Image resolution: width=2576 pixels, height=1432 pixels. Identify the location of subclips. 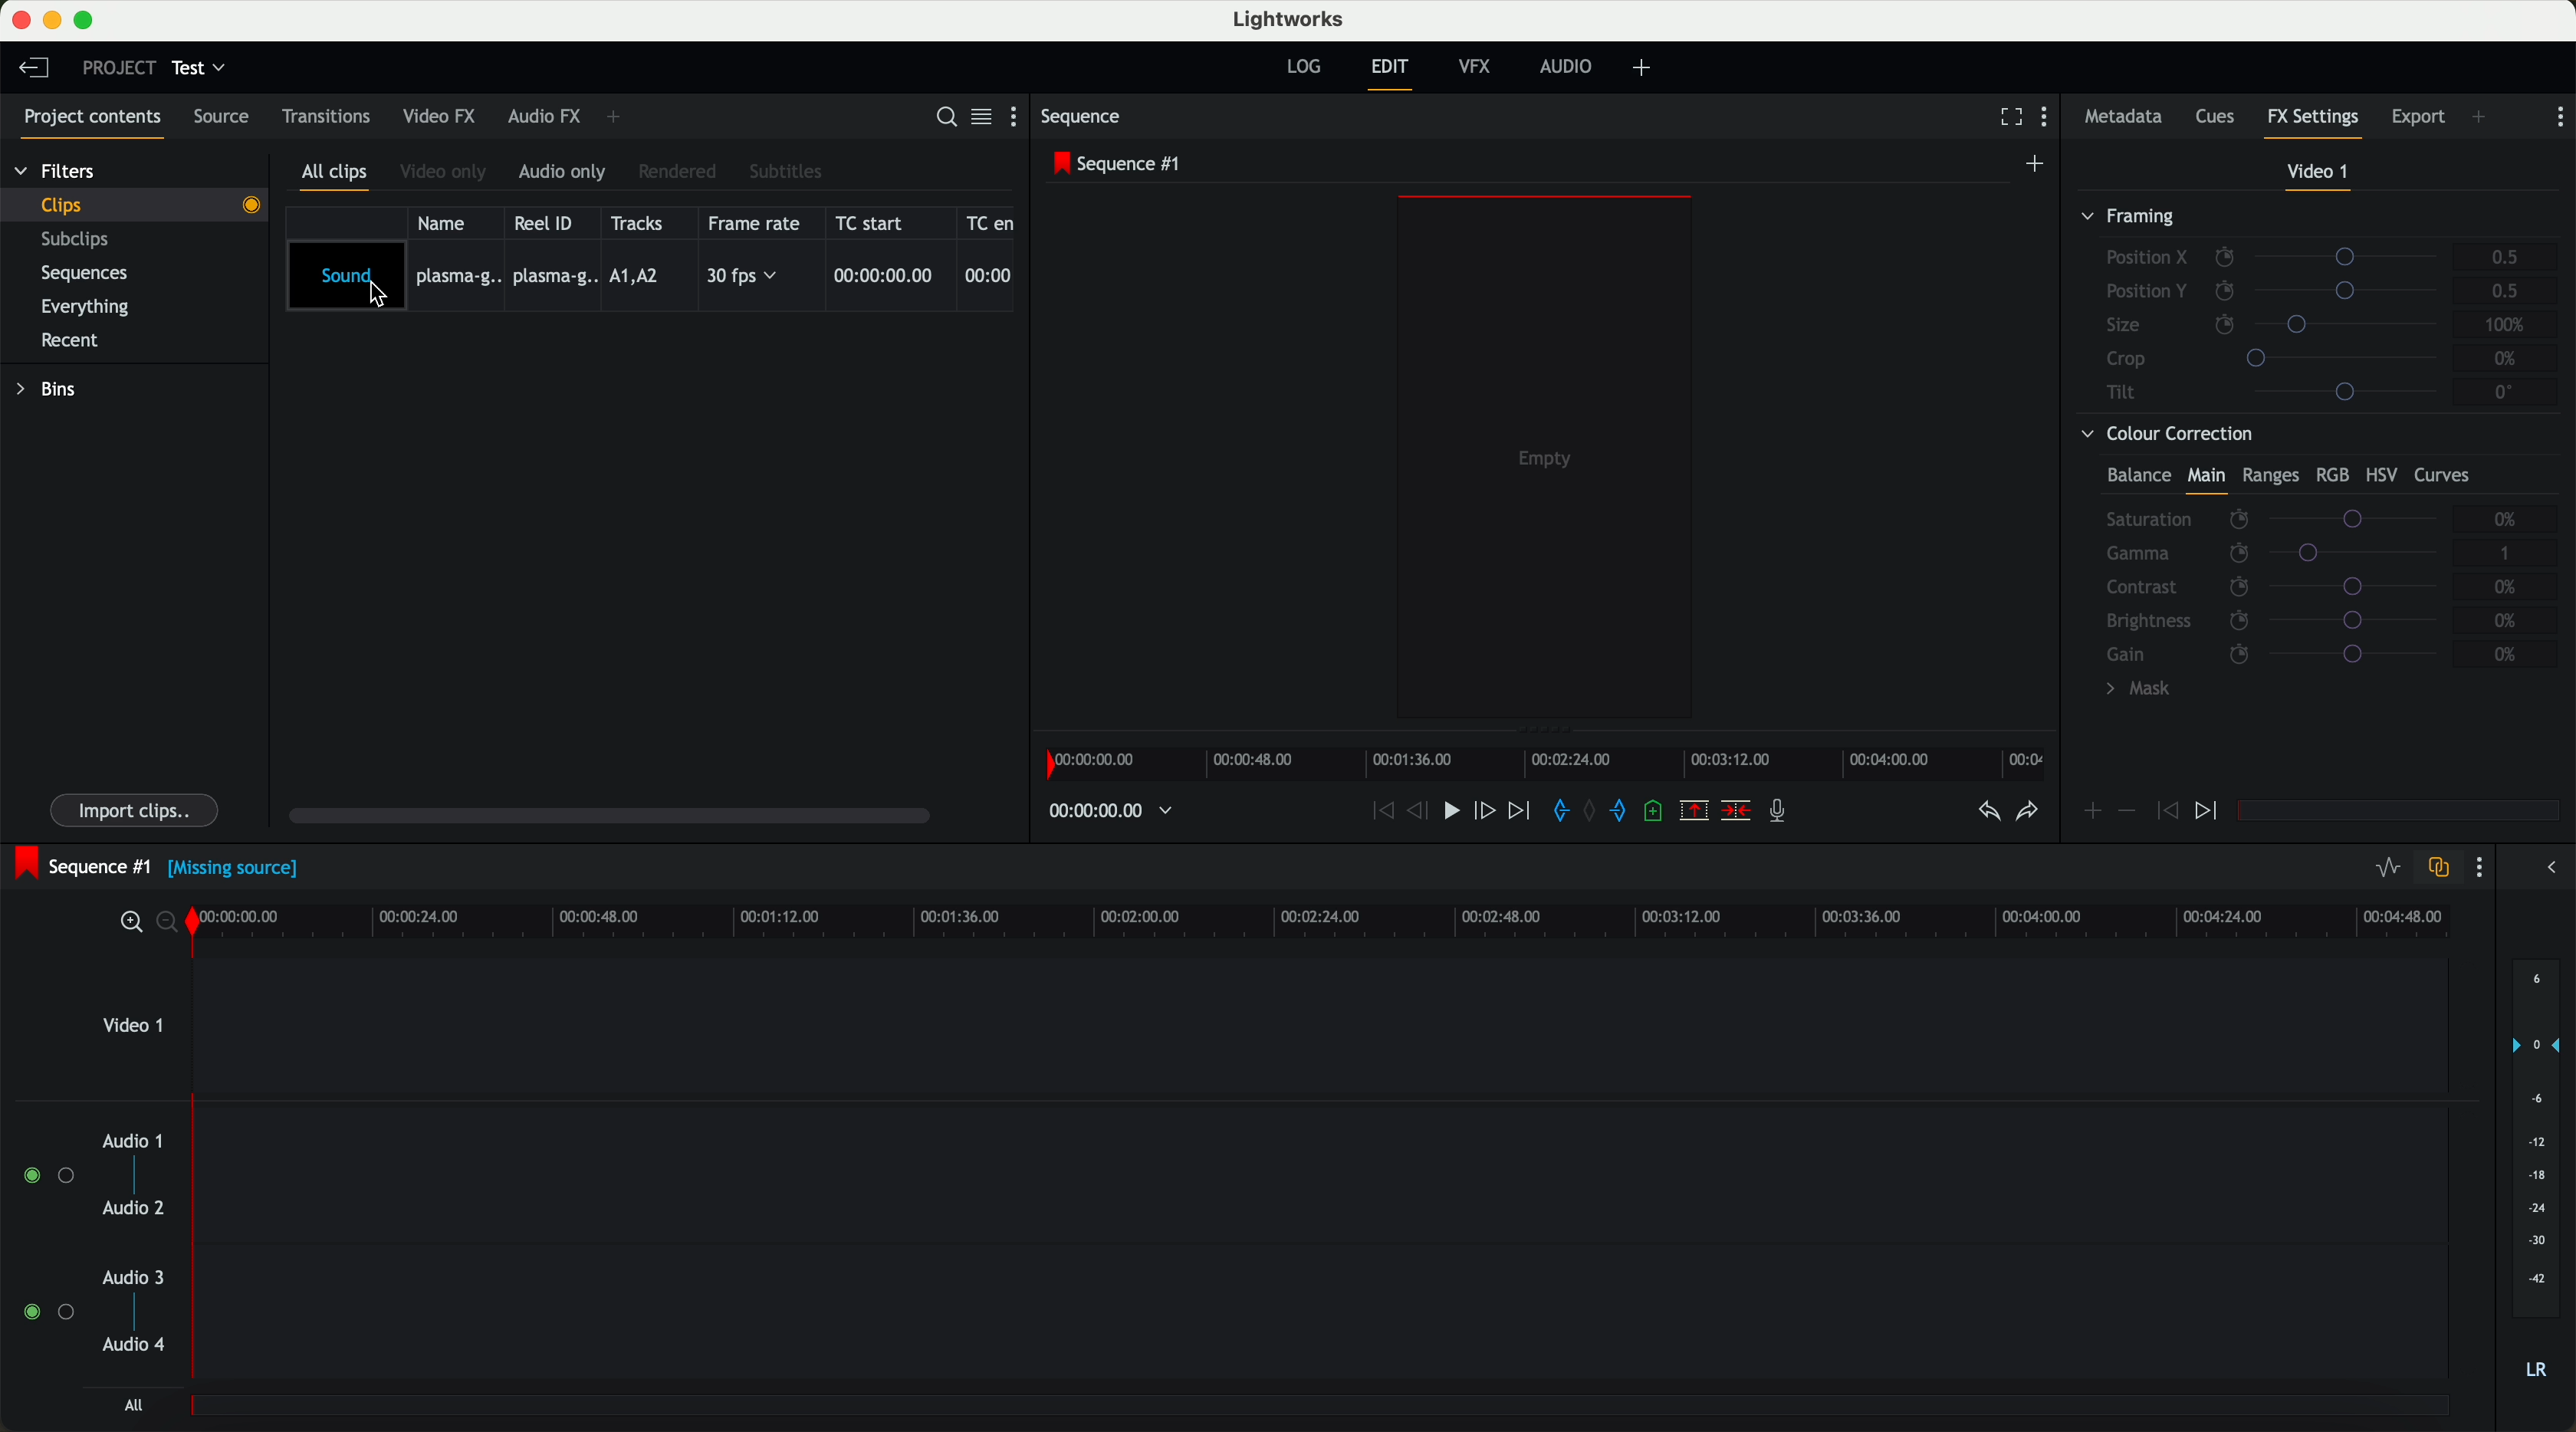
(80, 241).